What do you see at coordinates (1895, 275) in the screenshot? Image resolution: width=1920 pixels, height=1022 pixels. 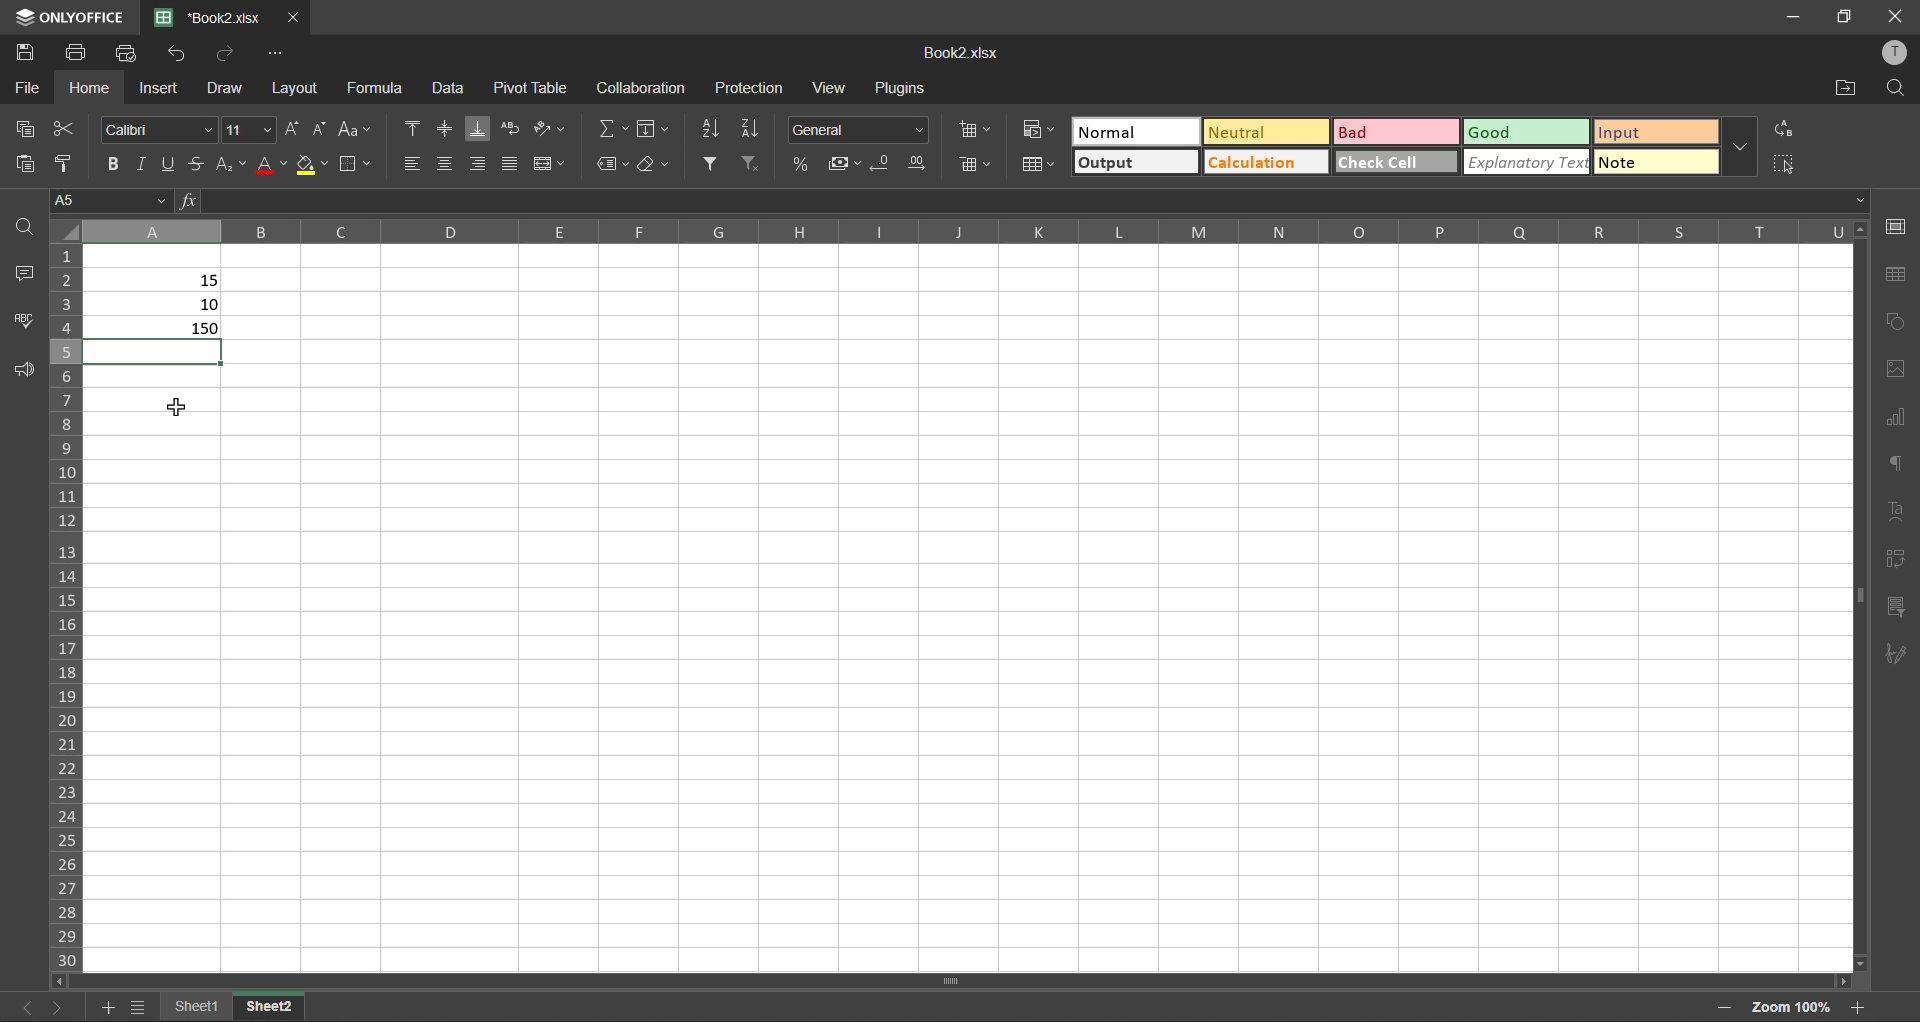 I see `table` at bounding box center [1895, 275].